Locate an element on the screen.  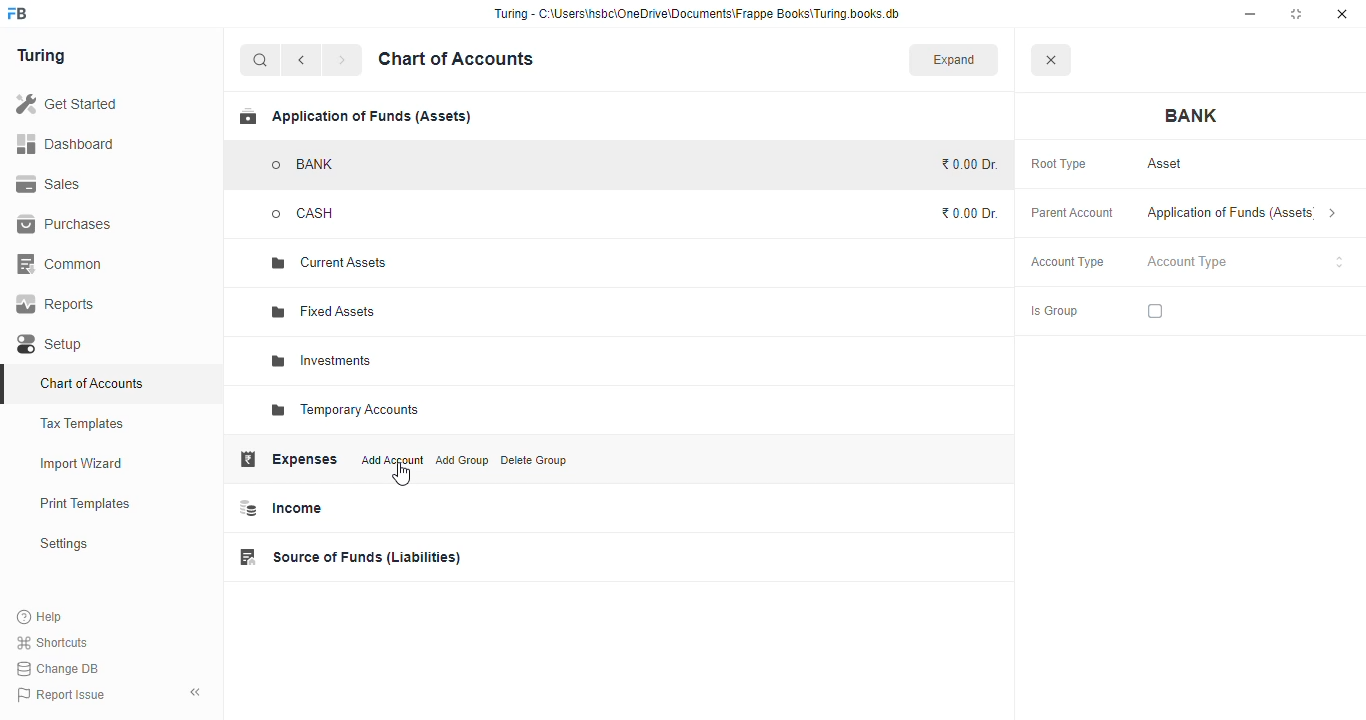
maximize is located at coordinates (1296, 14).